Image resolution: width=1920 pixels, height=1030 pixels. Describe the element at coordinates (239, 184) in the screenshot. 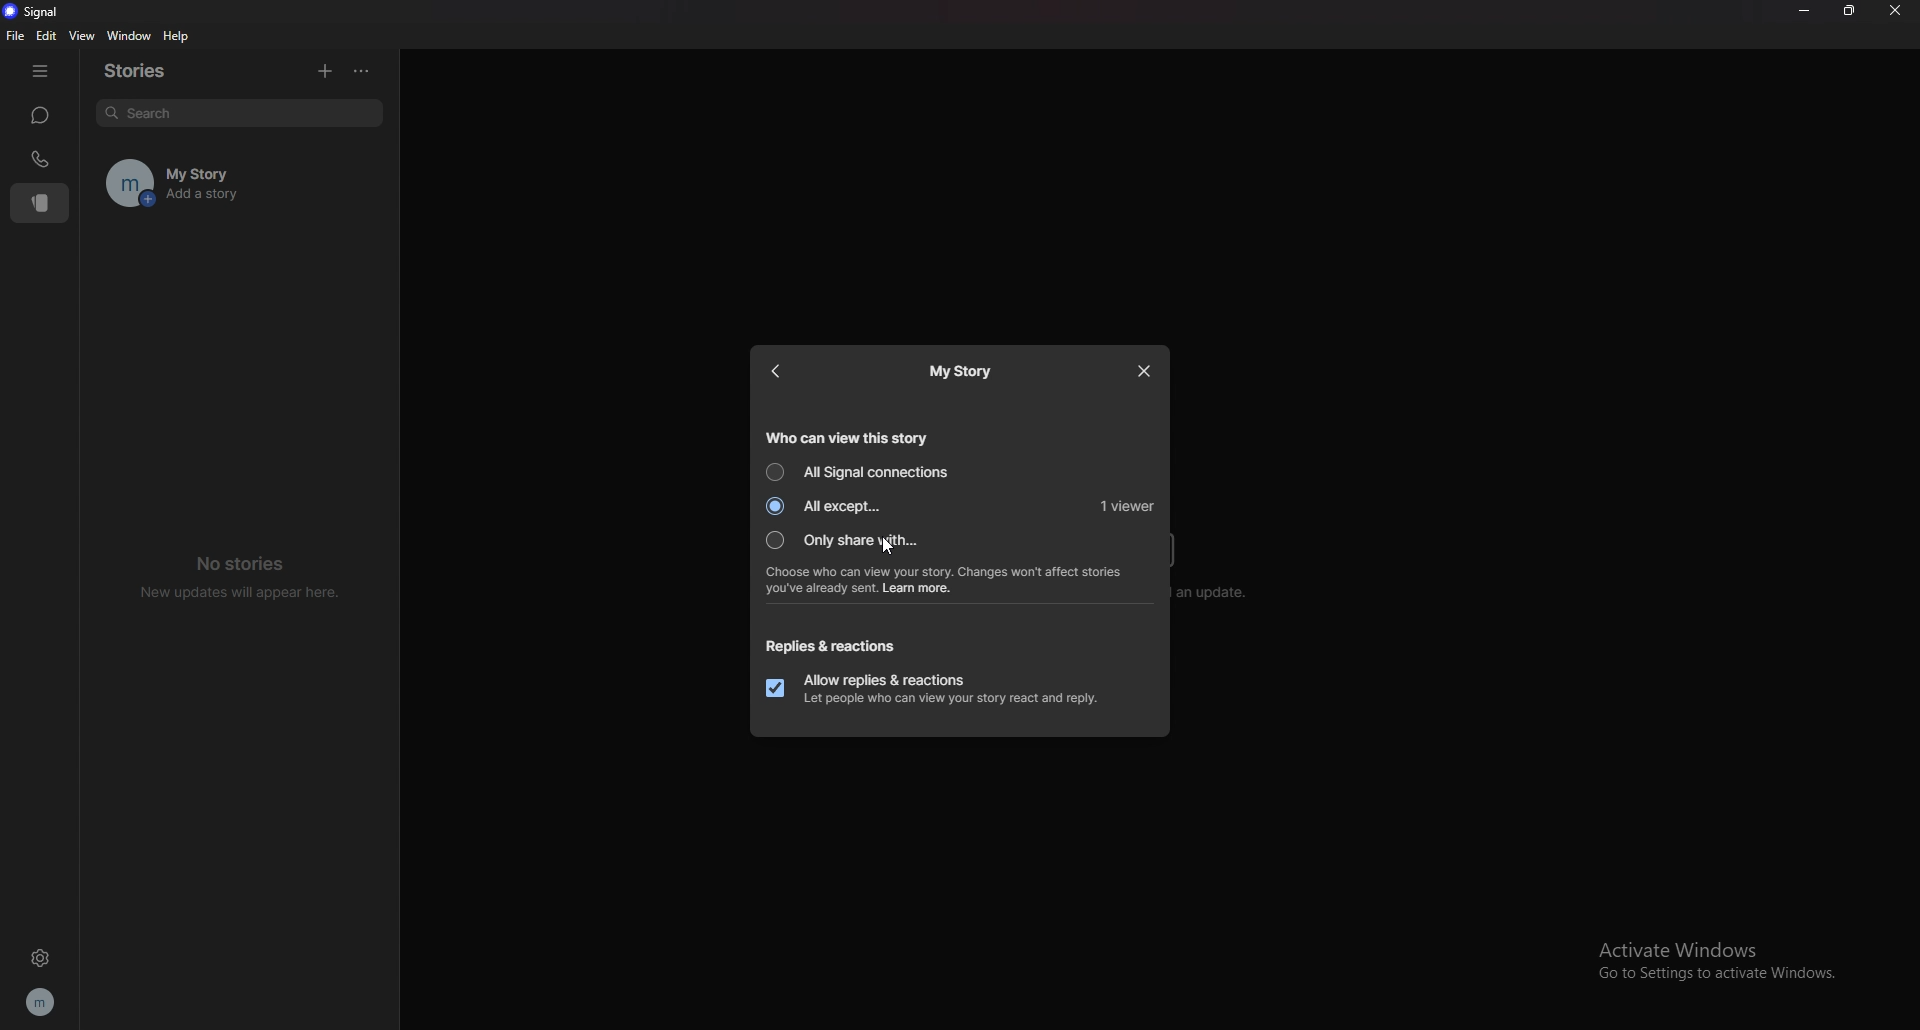

I see `my story` at that location.